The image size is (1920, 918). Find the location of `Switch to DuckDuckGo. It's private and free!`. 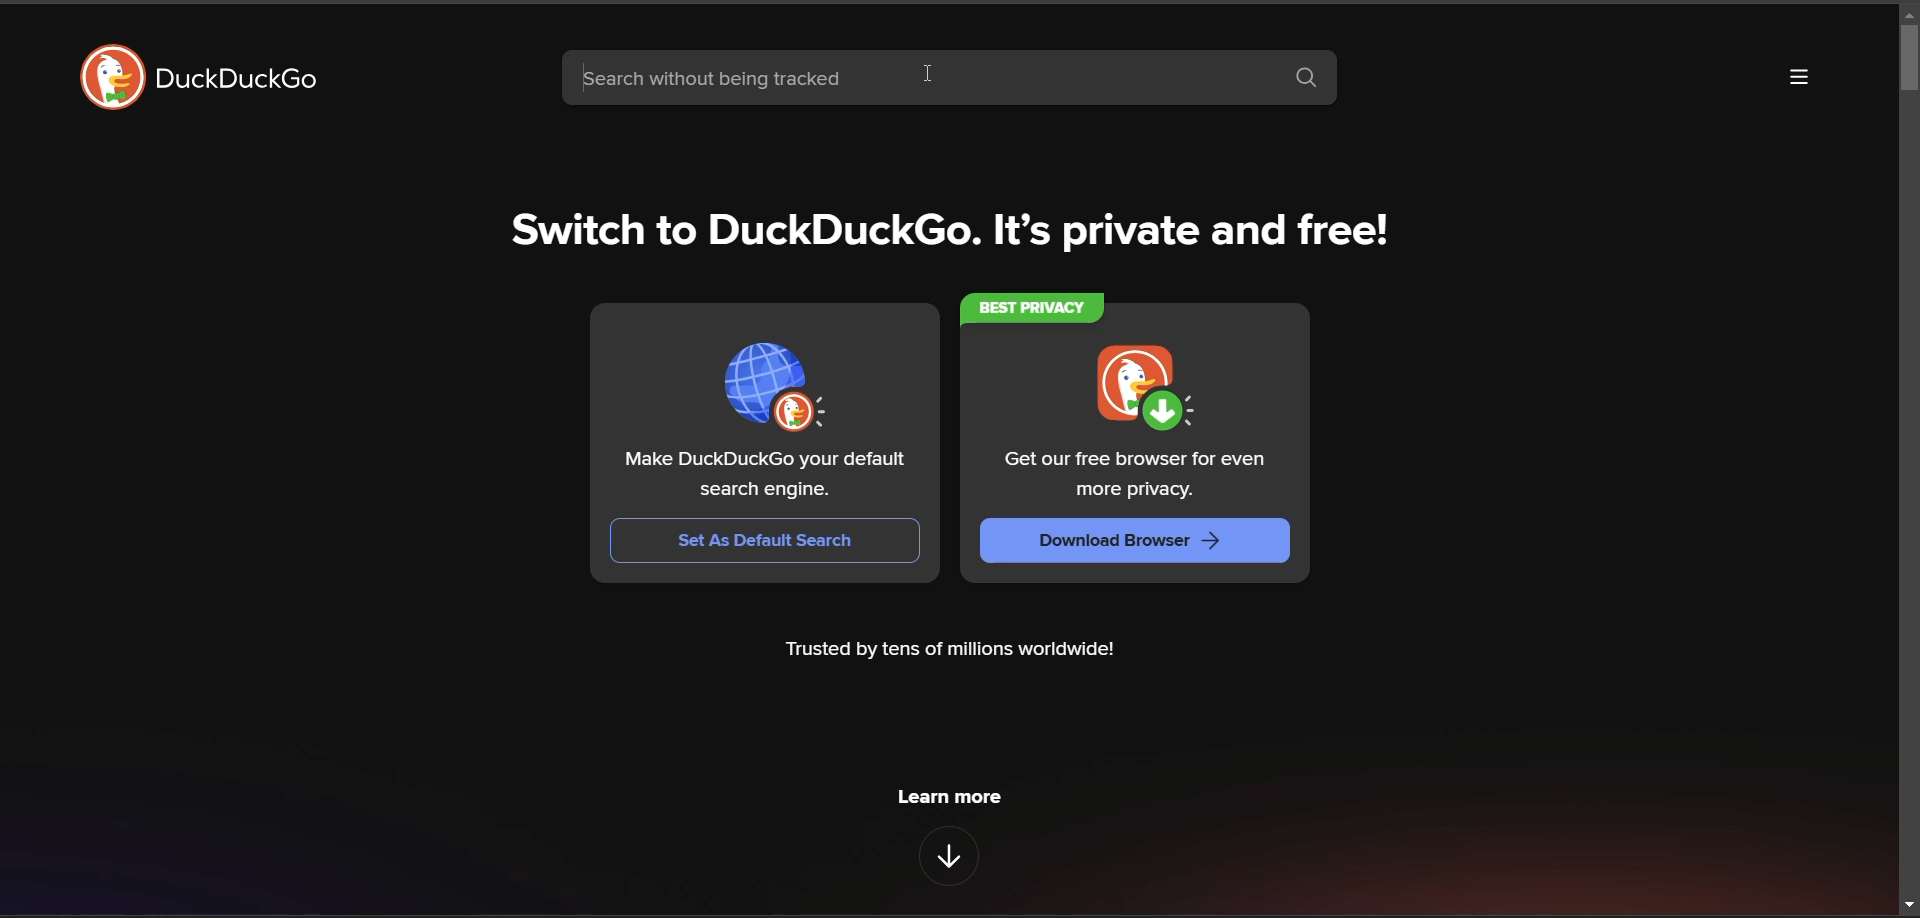

Switch to DuckDuckGo. It's private and free! is located at coordinates (952, 235).